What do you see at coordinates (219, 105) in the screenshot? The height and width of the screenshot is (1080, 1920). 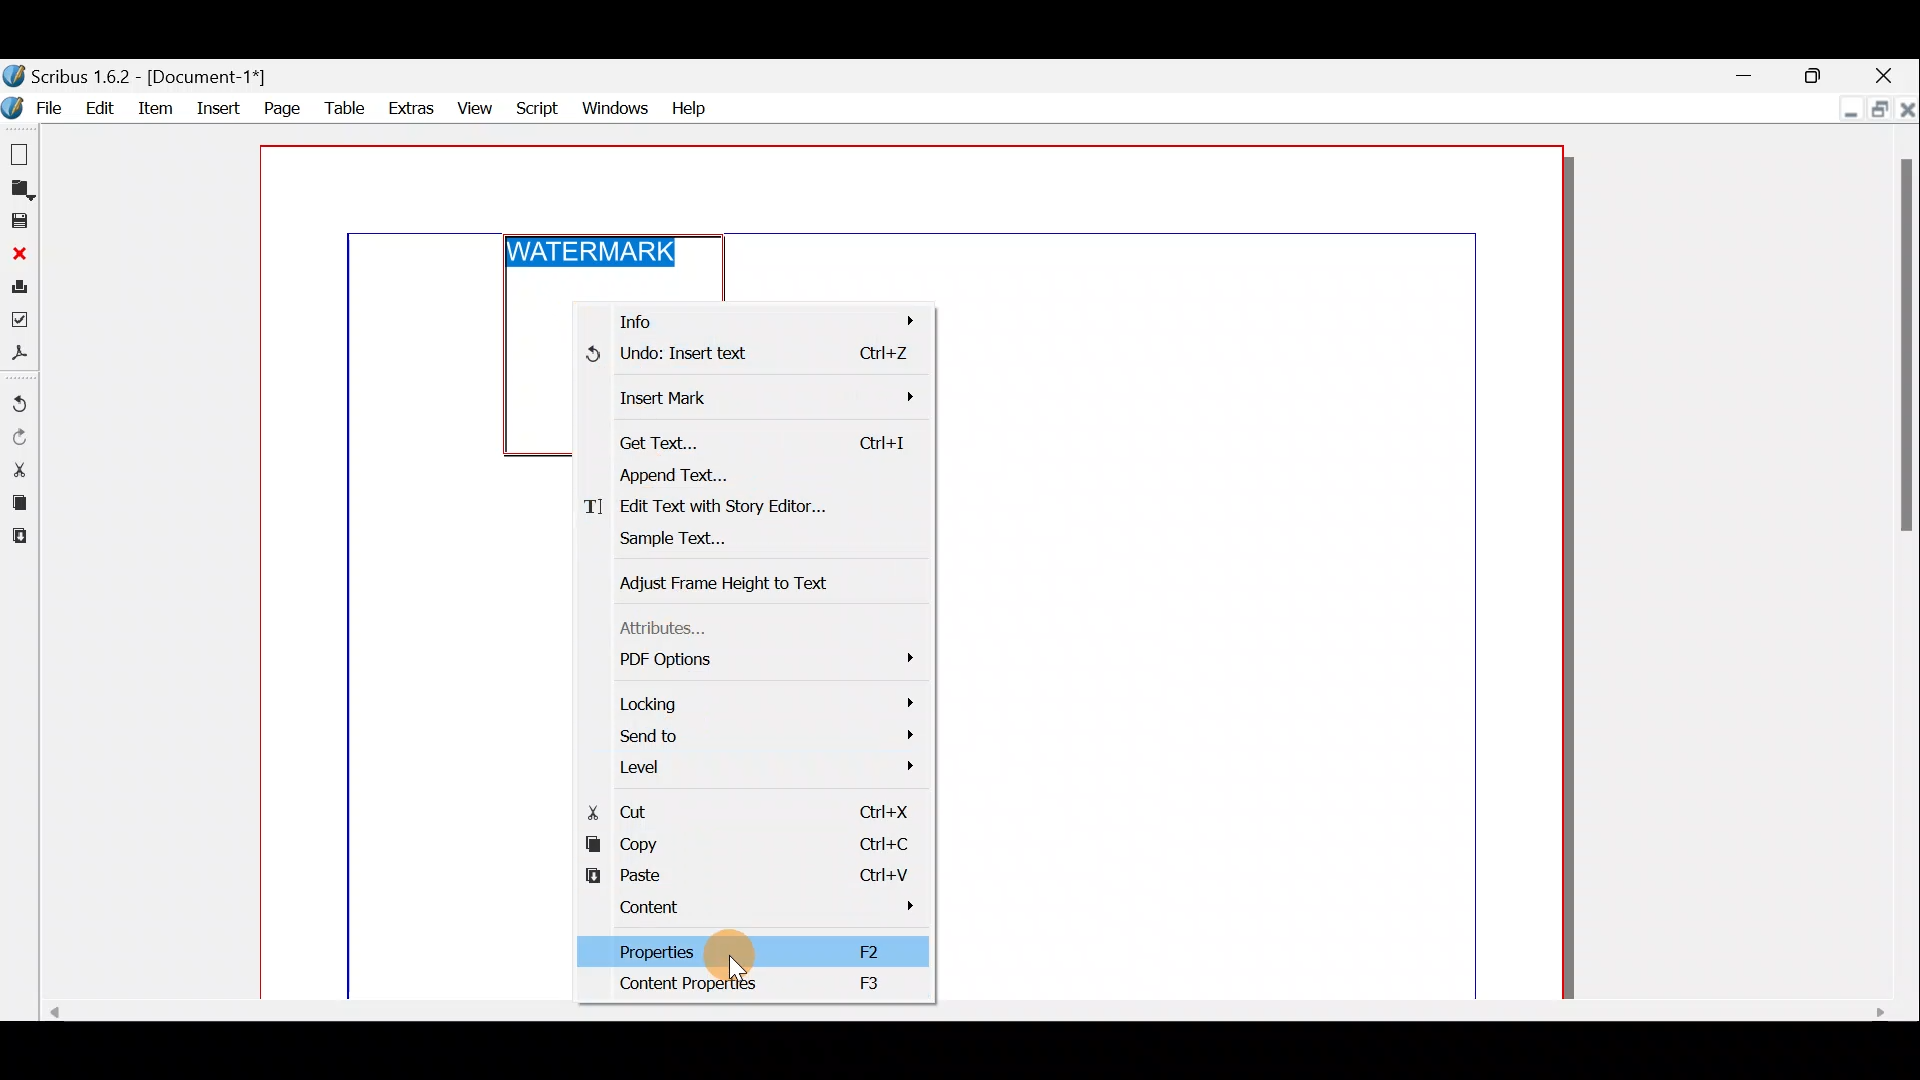 I see `Insert` at bounding box center [219, 105].